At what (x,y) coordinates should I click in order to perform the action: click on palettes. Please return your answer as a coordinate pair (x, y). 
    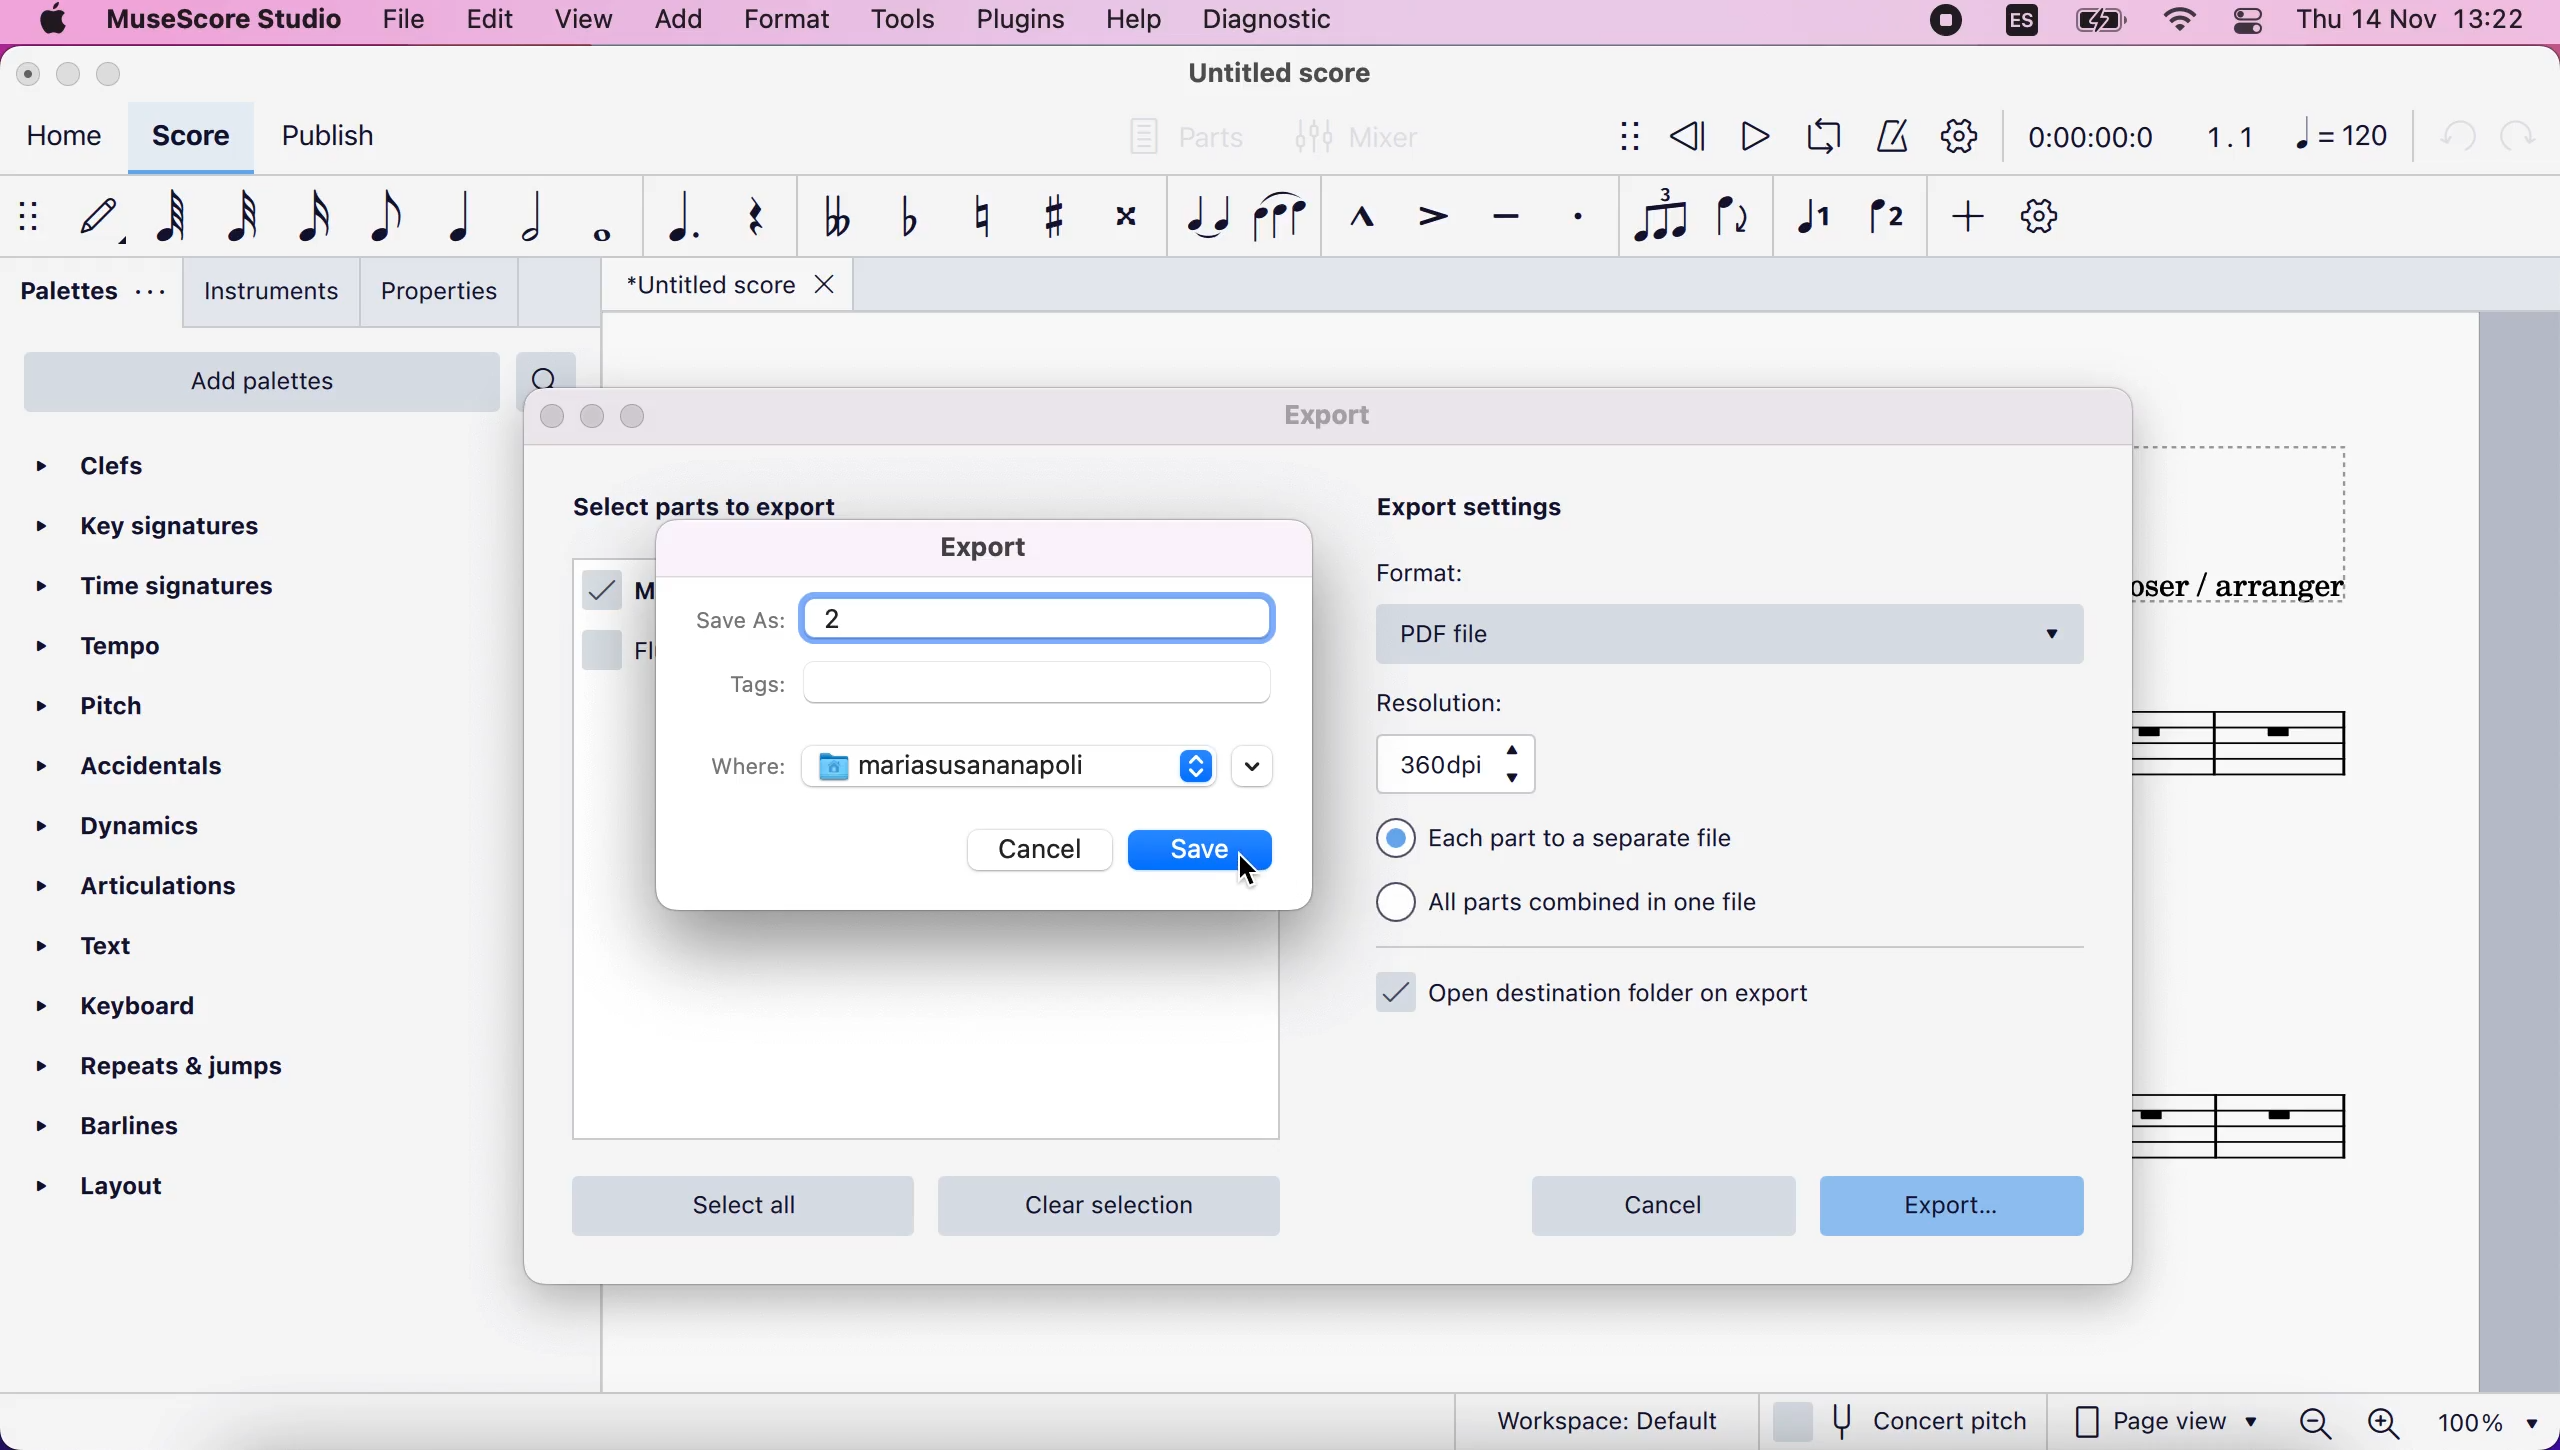
    Looking at the image, I should click on (86, 297).